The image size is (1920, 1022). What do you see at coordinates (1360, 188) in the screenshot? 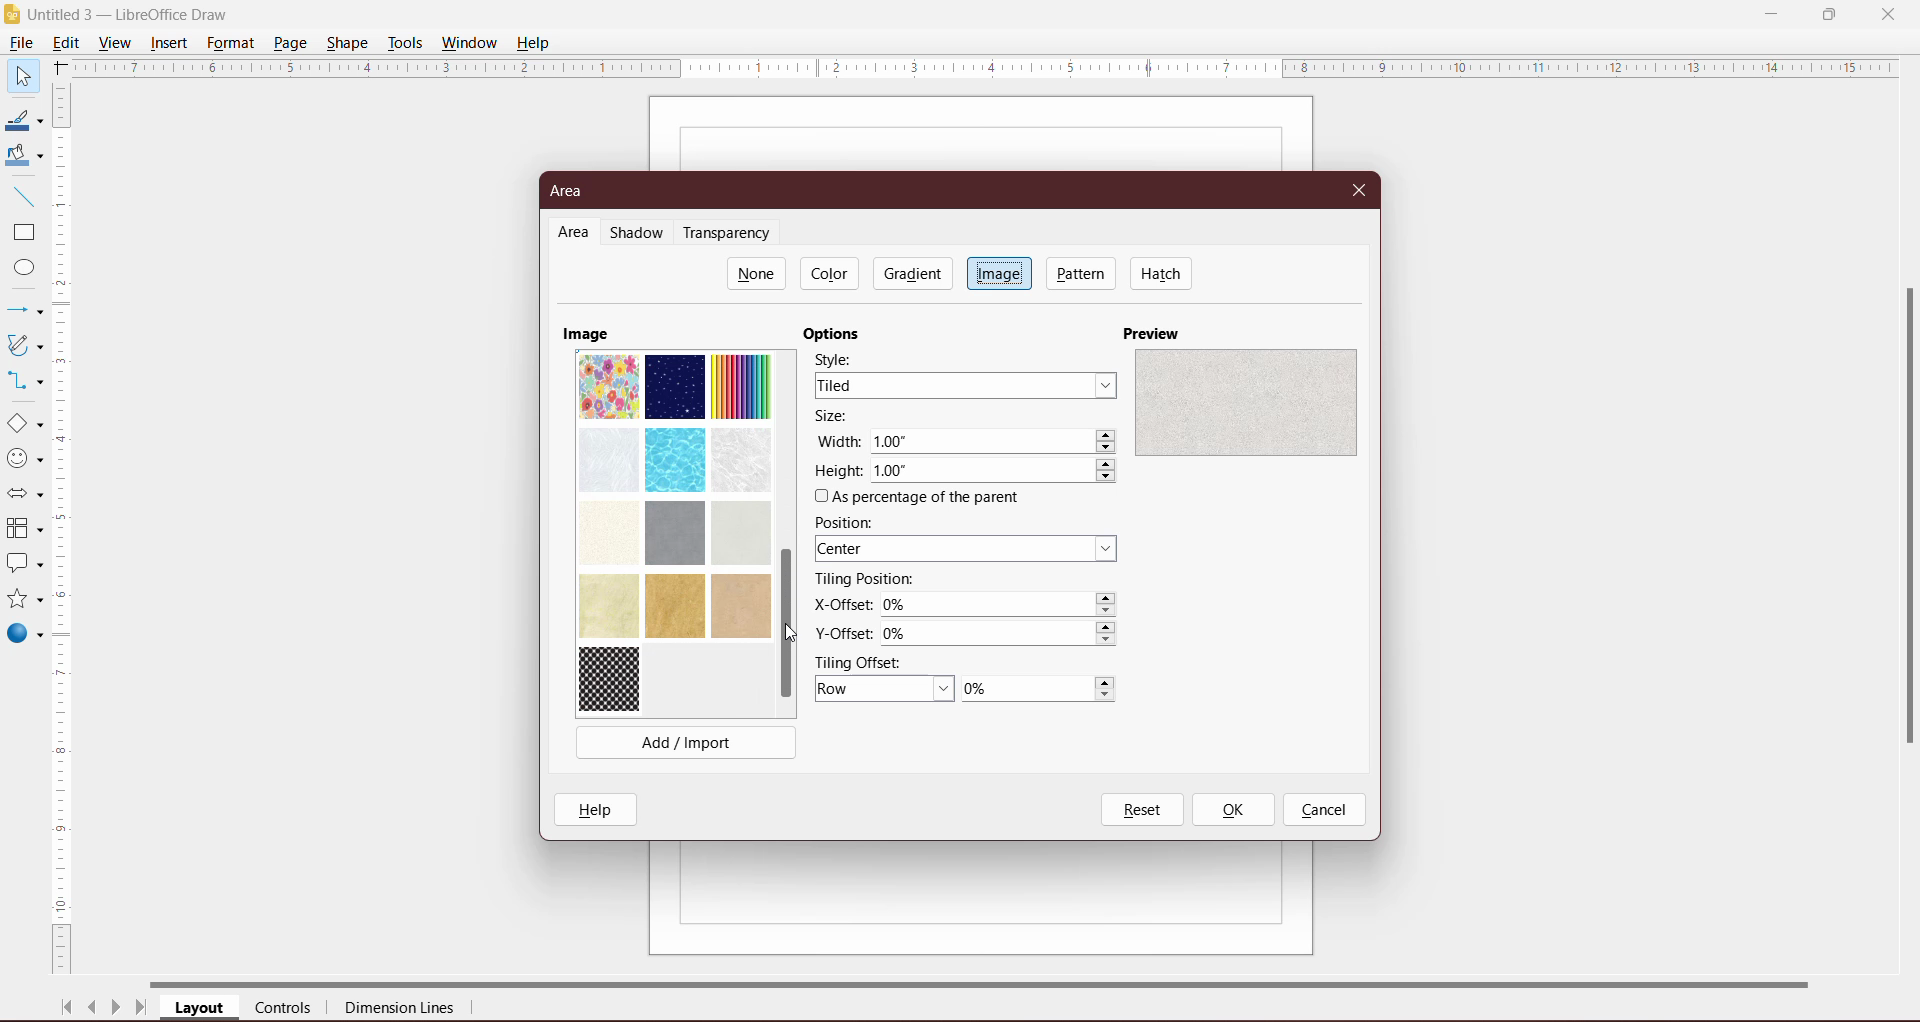
I see `Close` at bounding box center [1360, 188].